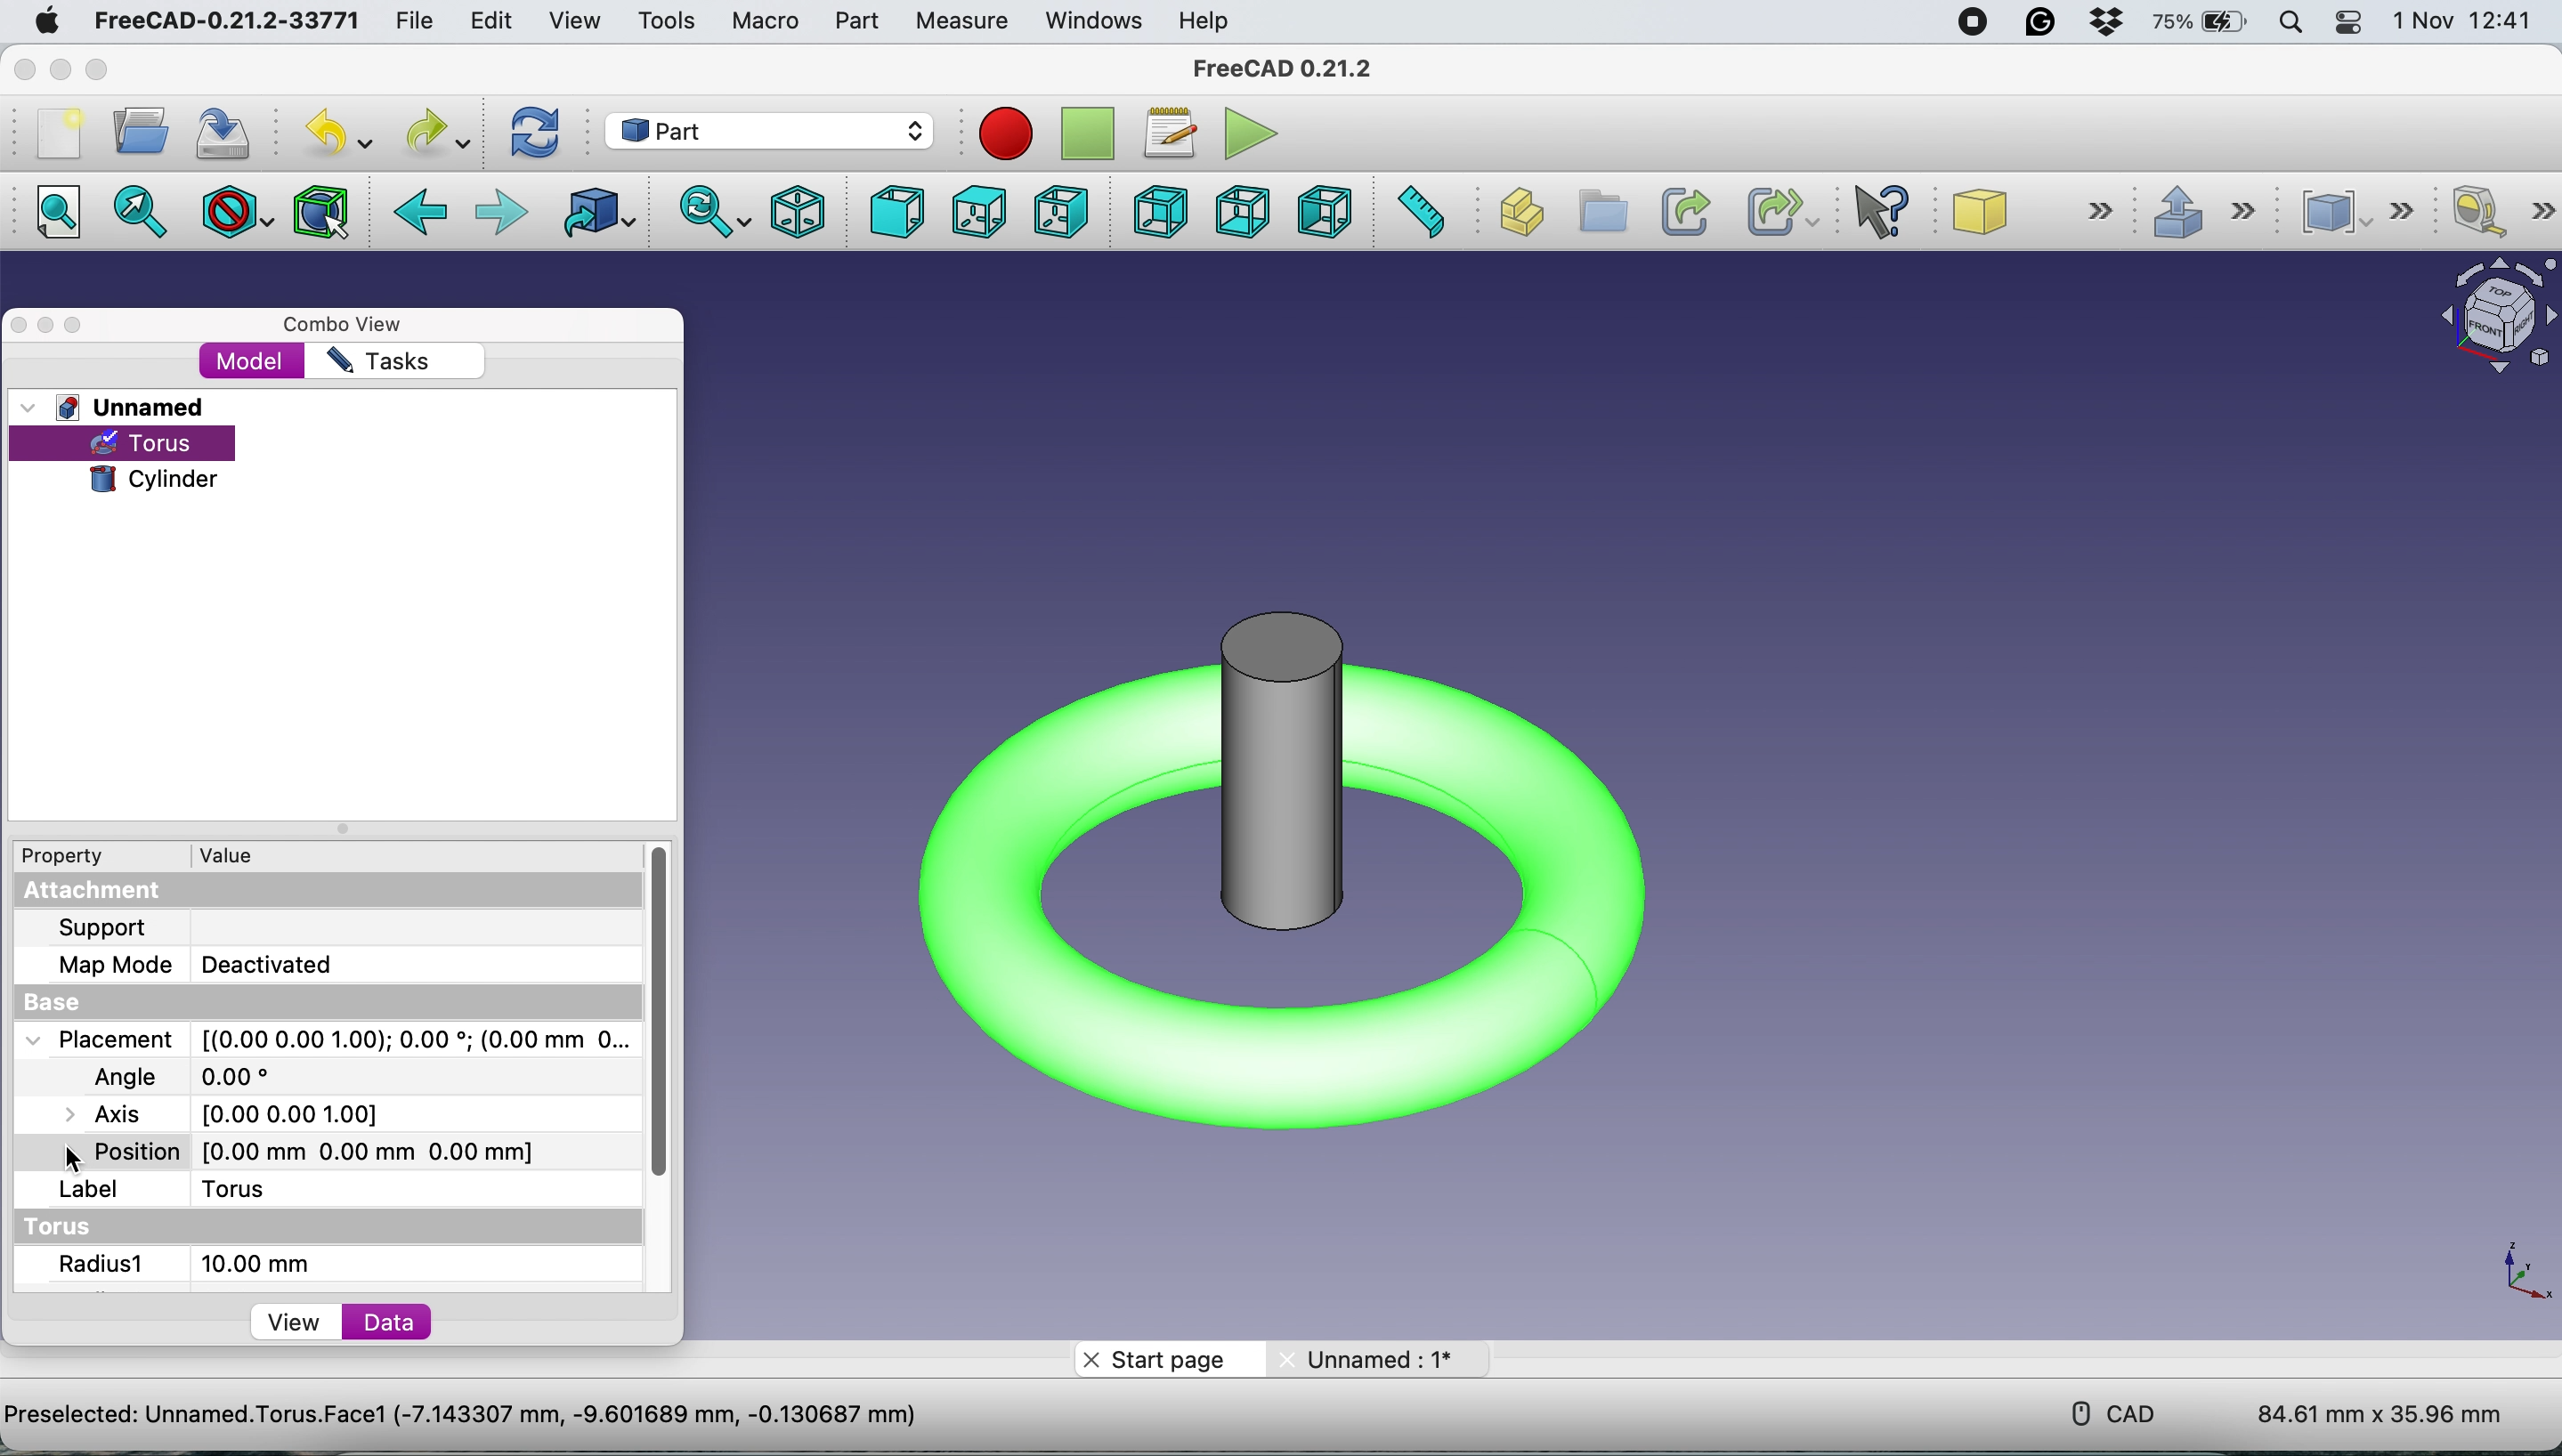 The width and height of the screenshot is (2562, 1456). I want to click on bottom, so click(1250, 211).